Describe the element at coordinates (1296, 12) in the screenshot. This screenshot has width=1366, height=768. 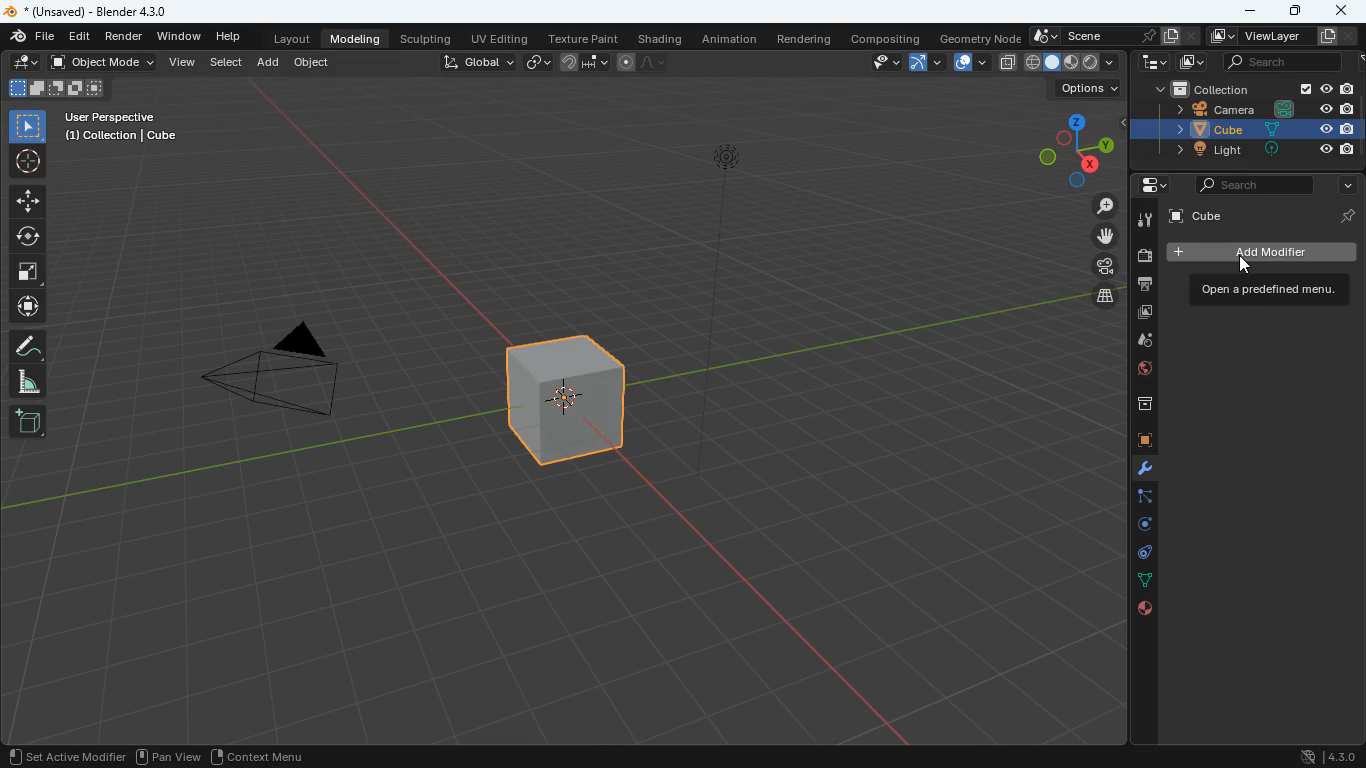
I see `maximize` at that location.